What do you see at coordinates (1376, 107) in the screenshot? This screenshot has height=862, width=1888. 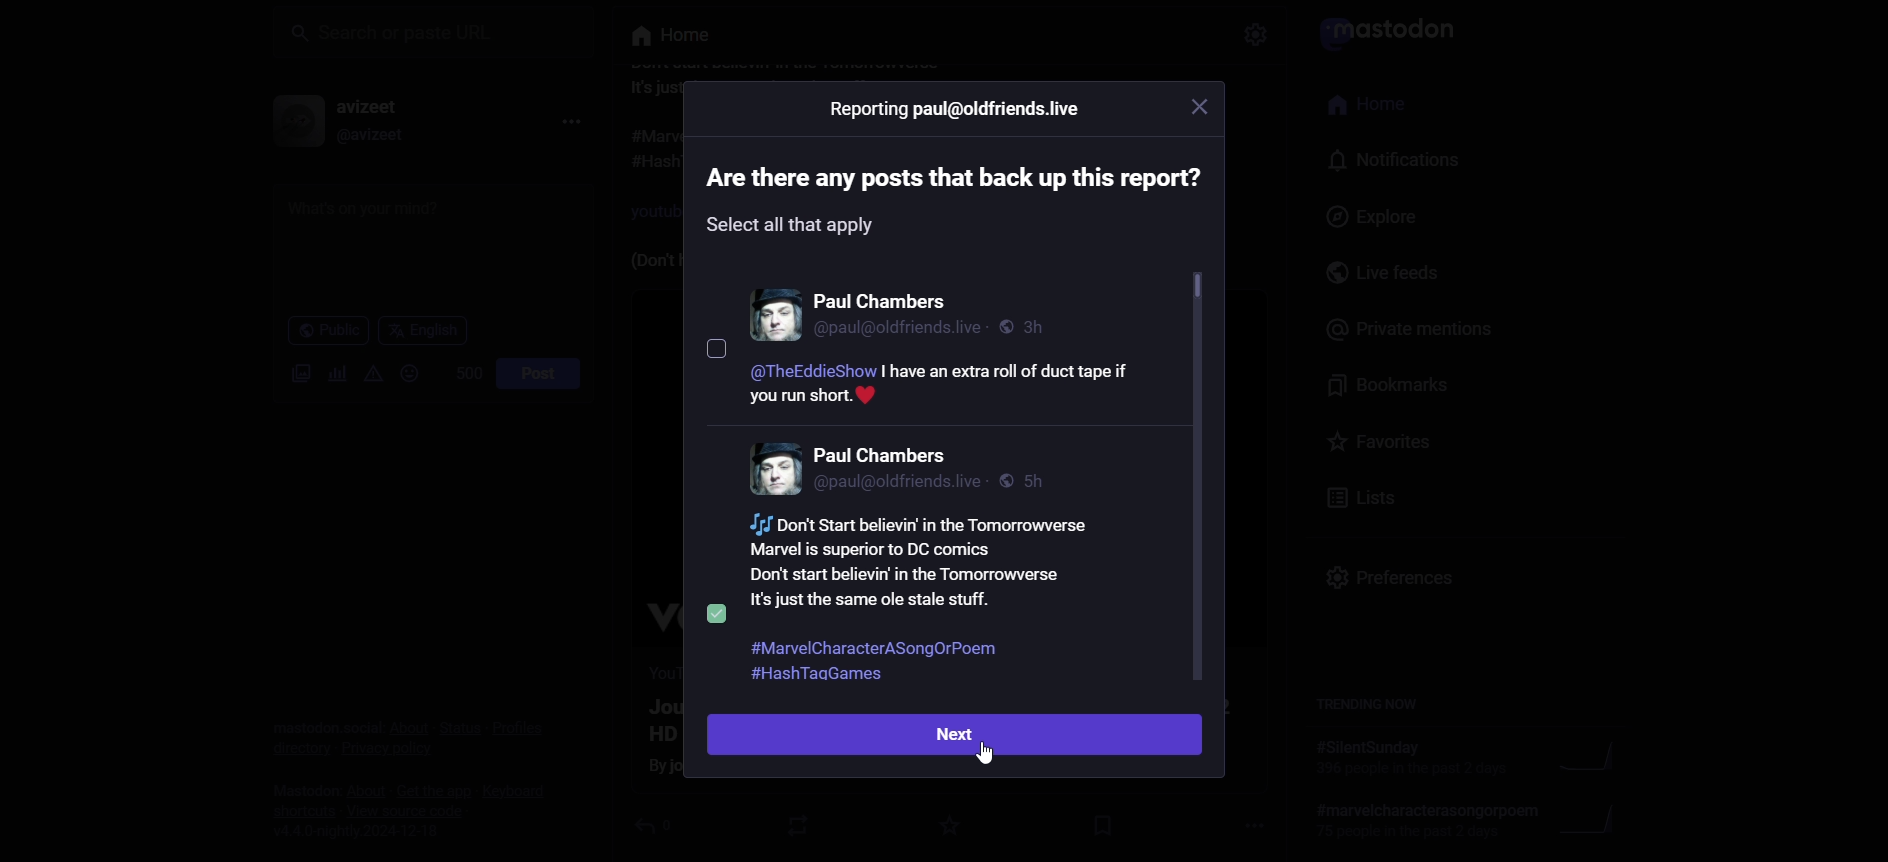 I see `home` at bounding box center [1376, 107].